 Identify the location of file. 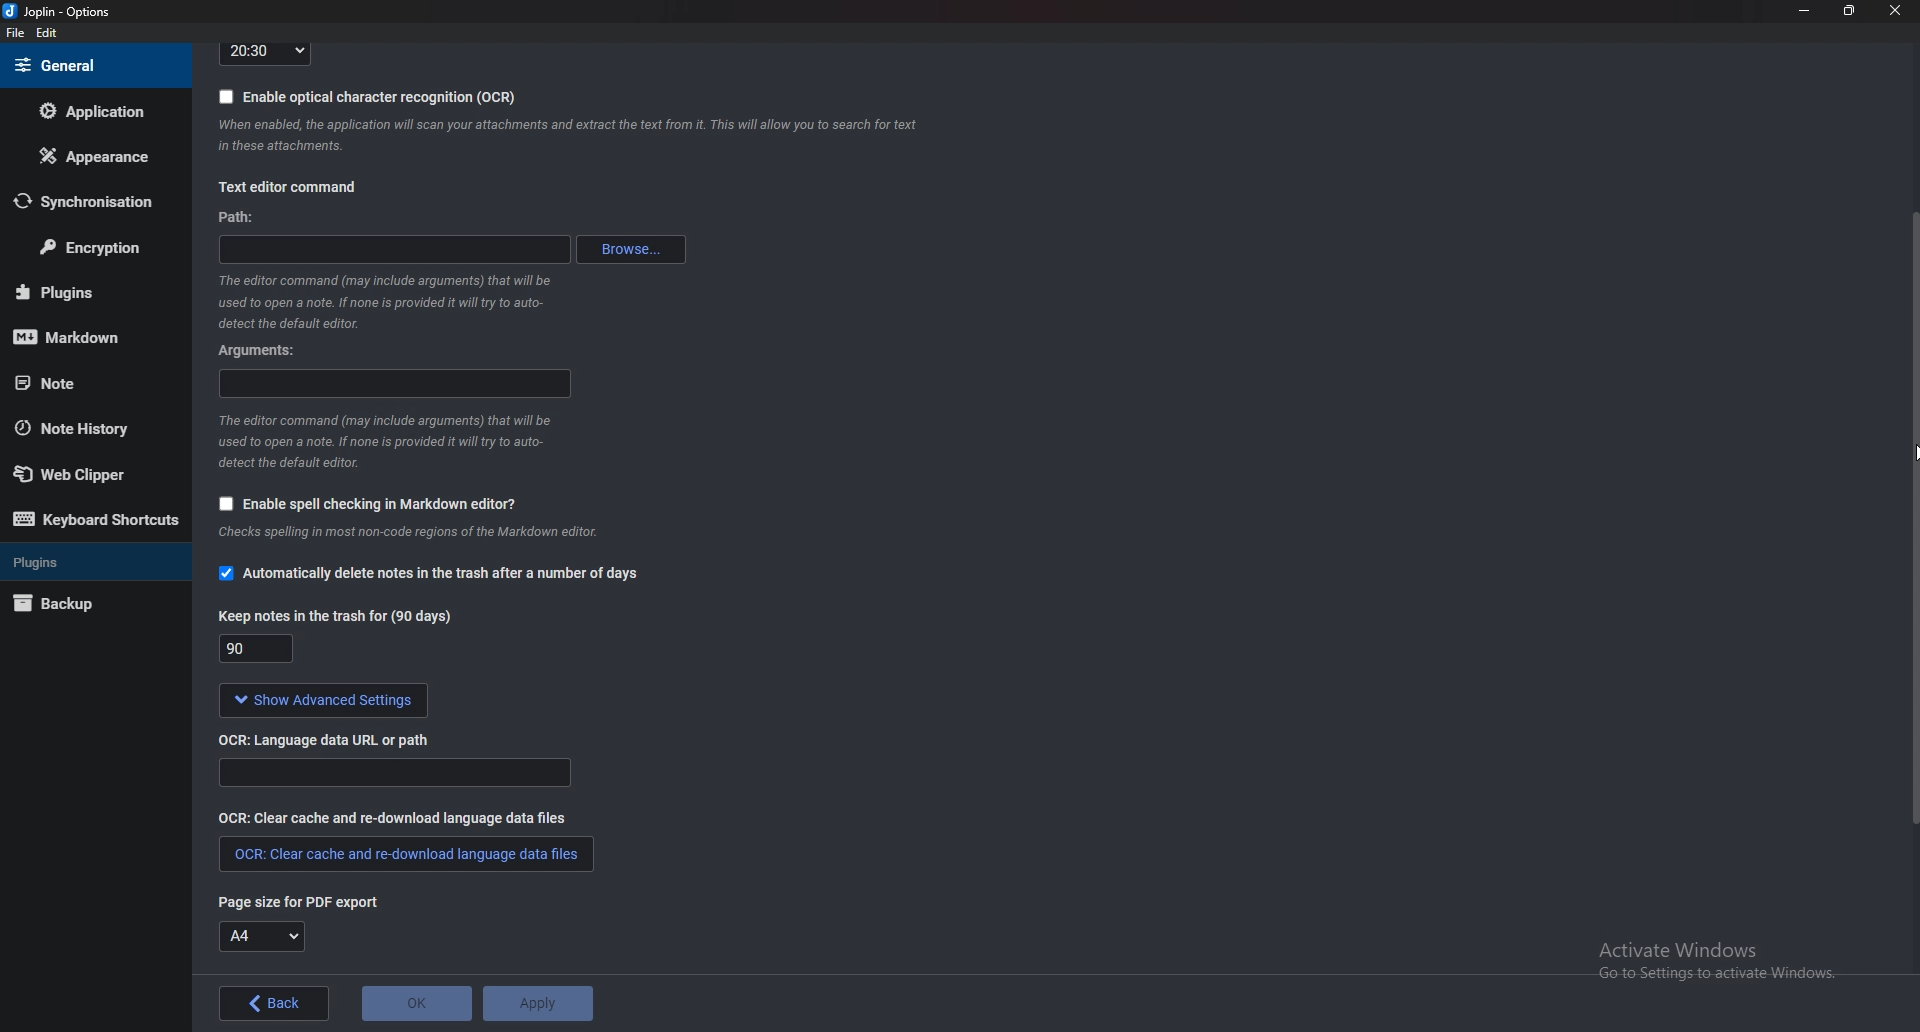
(18, 33).